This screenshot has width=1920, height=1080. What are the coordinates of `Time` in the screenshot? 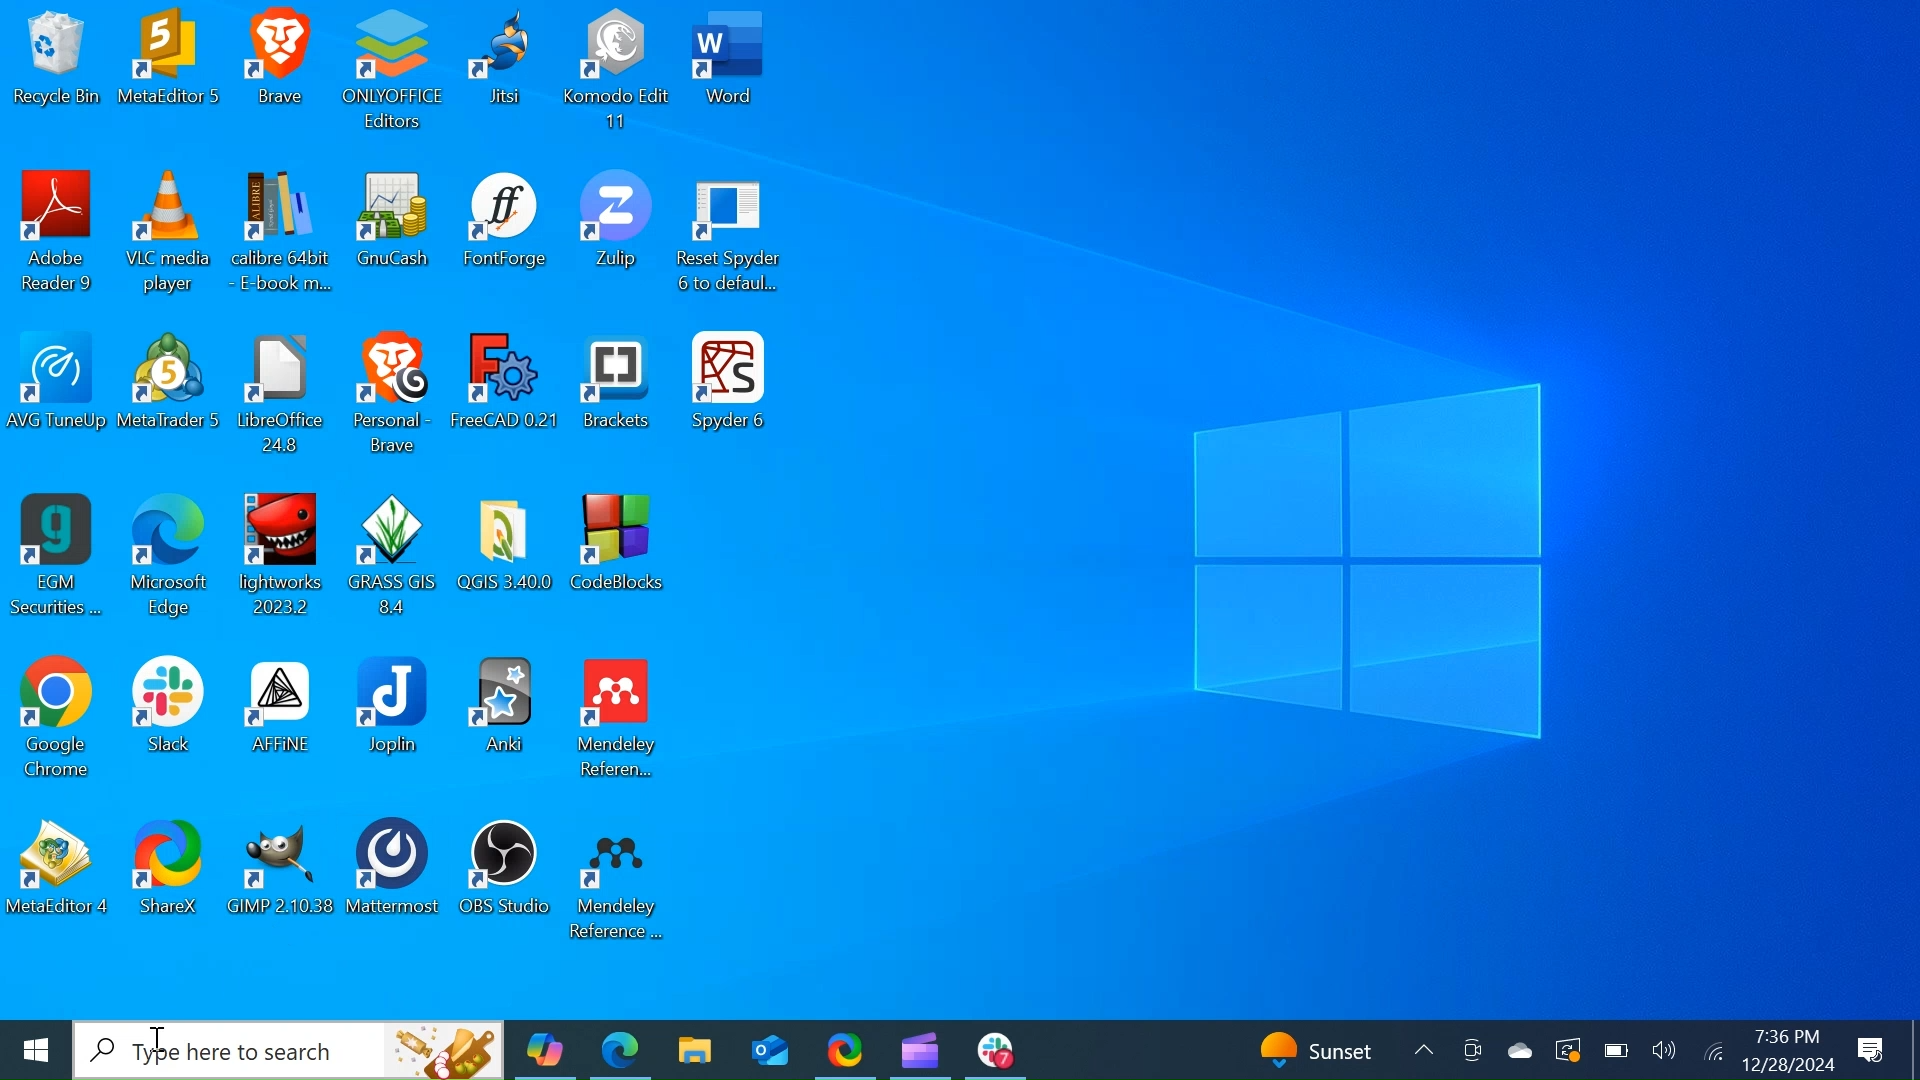 It's located at (1784, 1037).